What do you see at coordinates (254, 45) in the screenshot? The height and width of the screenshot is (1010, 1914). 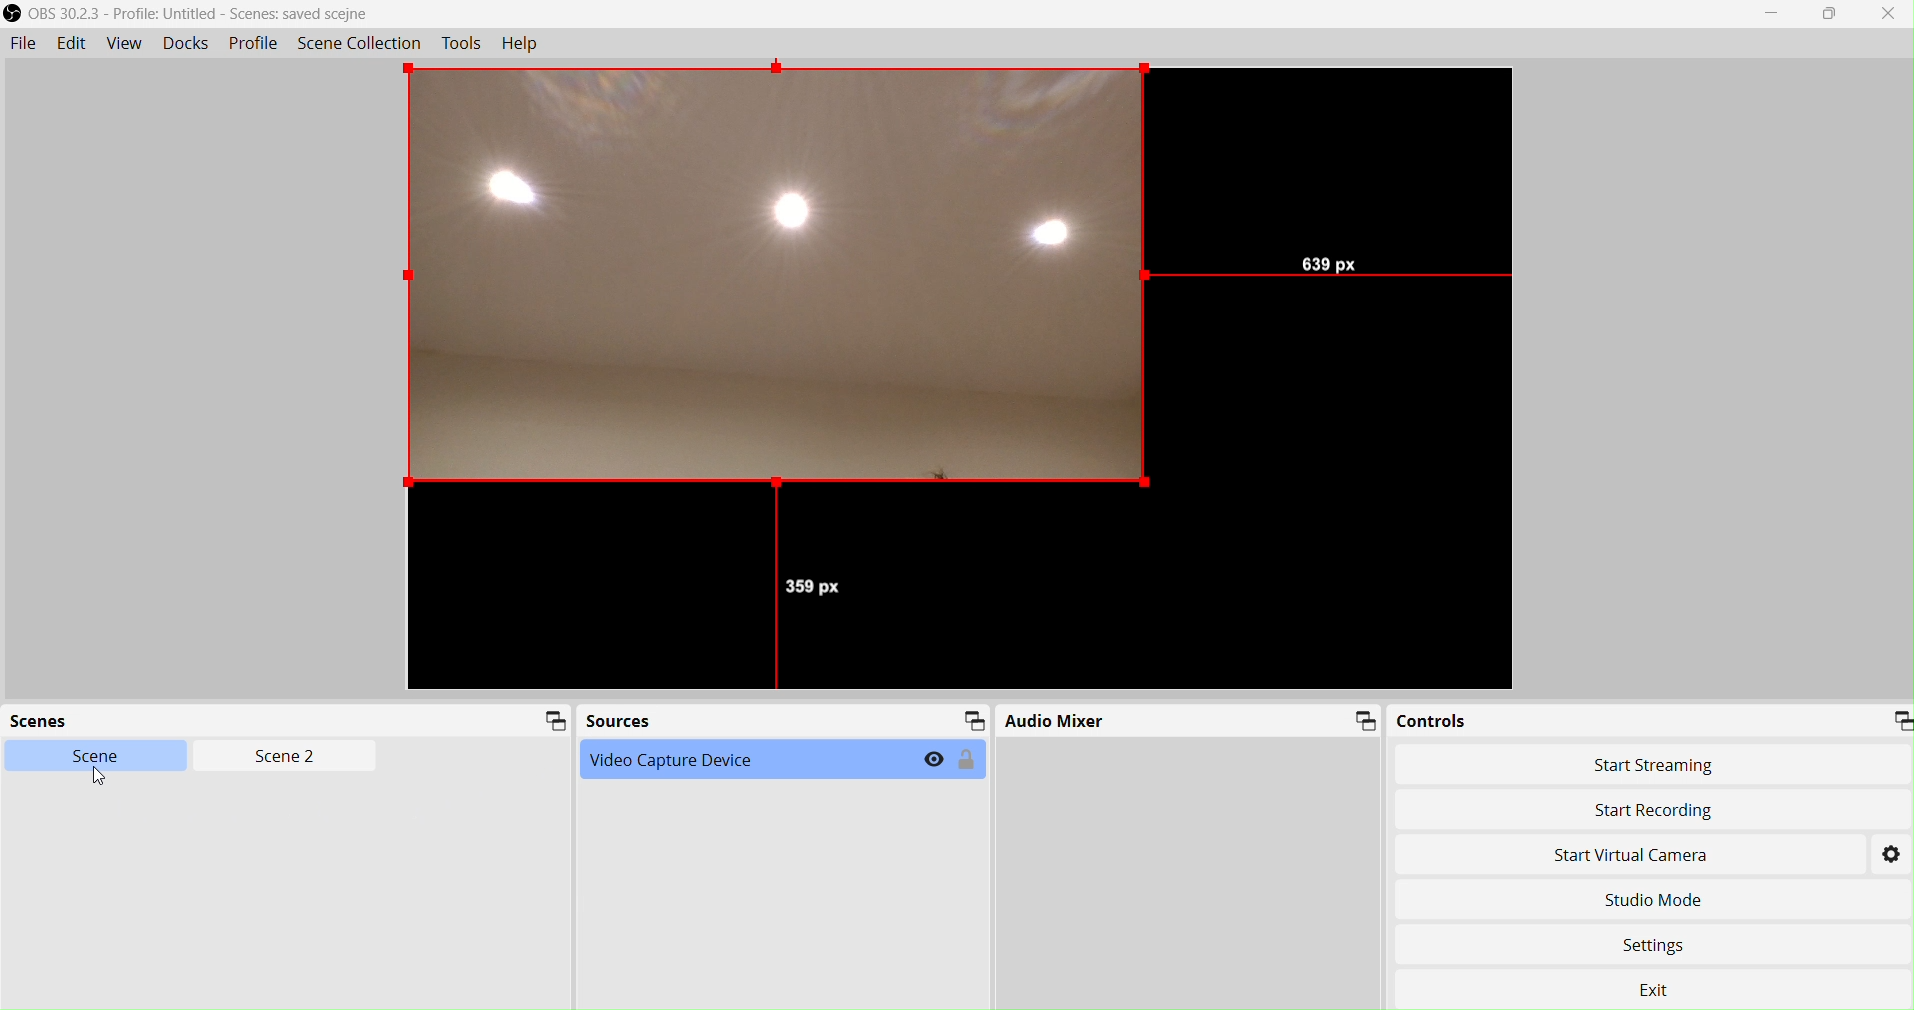 I see `Profile` at bounding box center [254, 45].